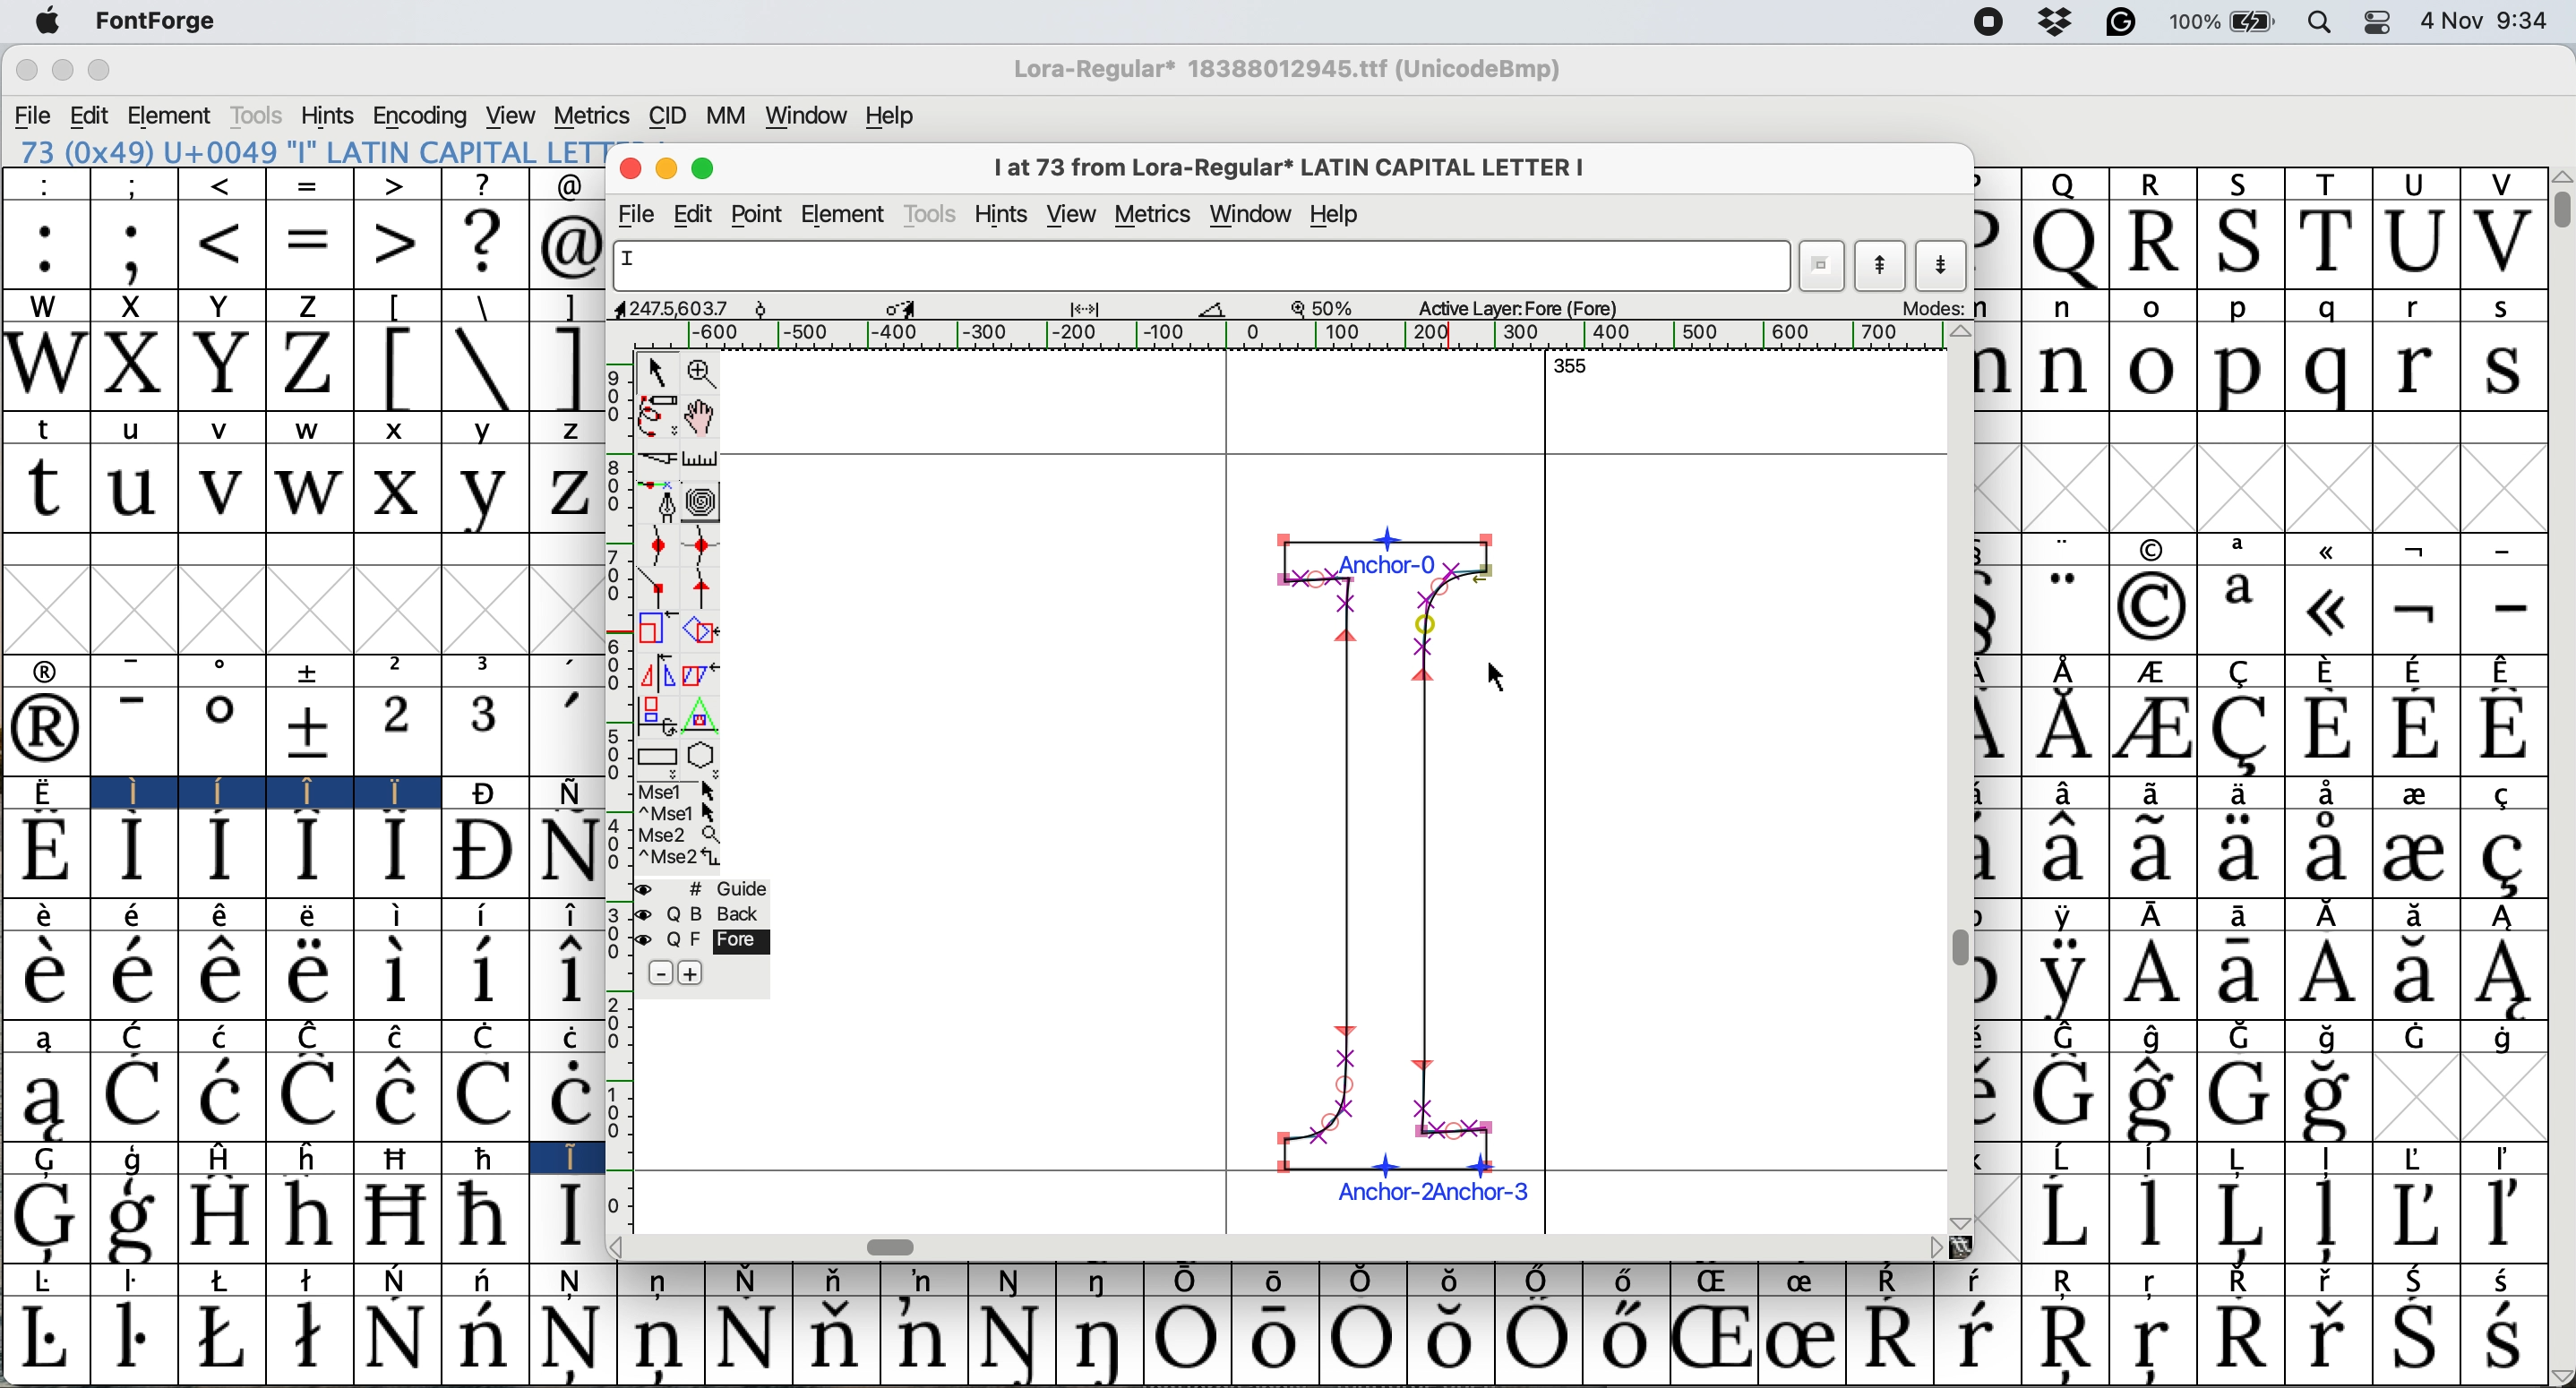 This screenshot has width=2576, height=1388. What do you see at coordinates (1274, 1280) in the screenshot?
I see `Symbol` at bounding box center [1274, 1280].